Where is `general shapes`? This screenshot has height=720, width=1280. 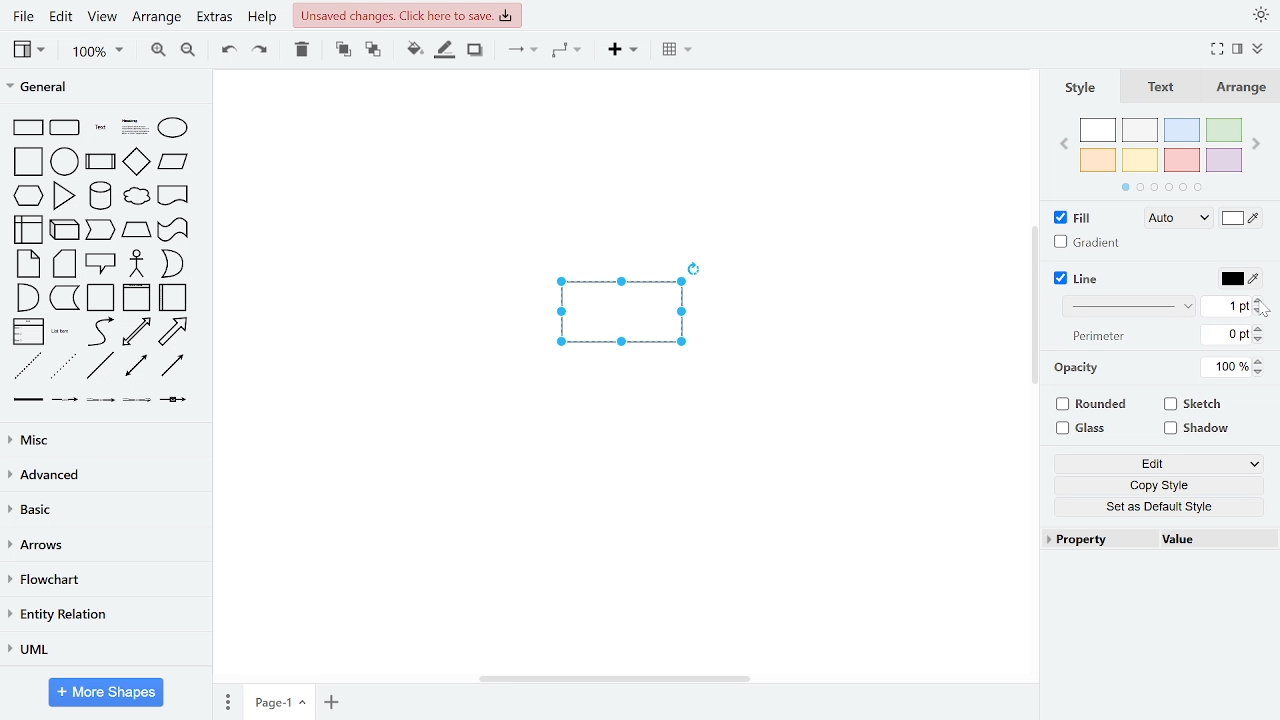
general shapes is located at coordinates (63, 264).